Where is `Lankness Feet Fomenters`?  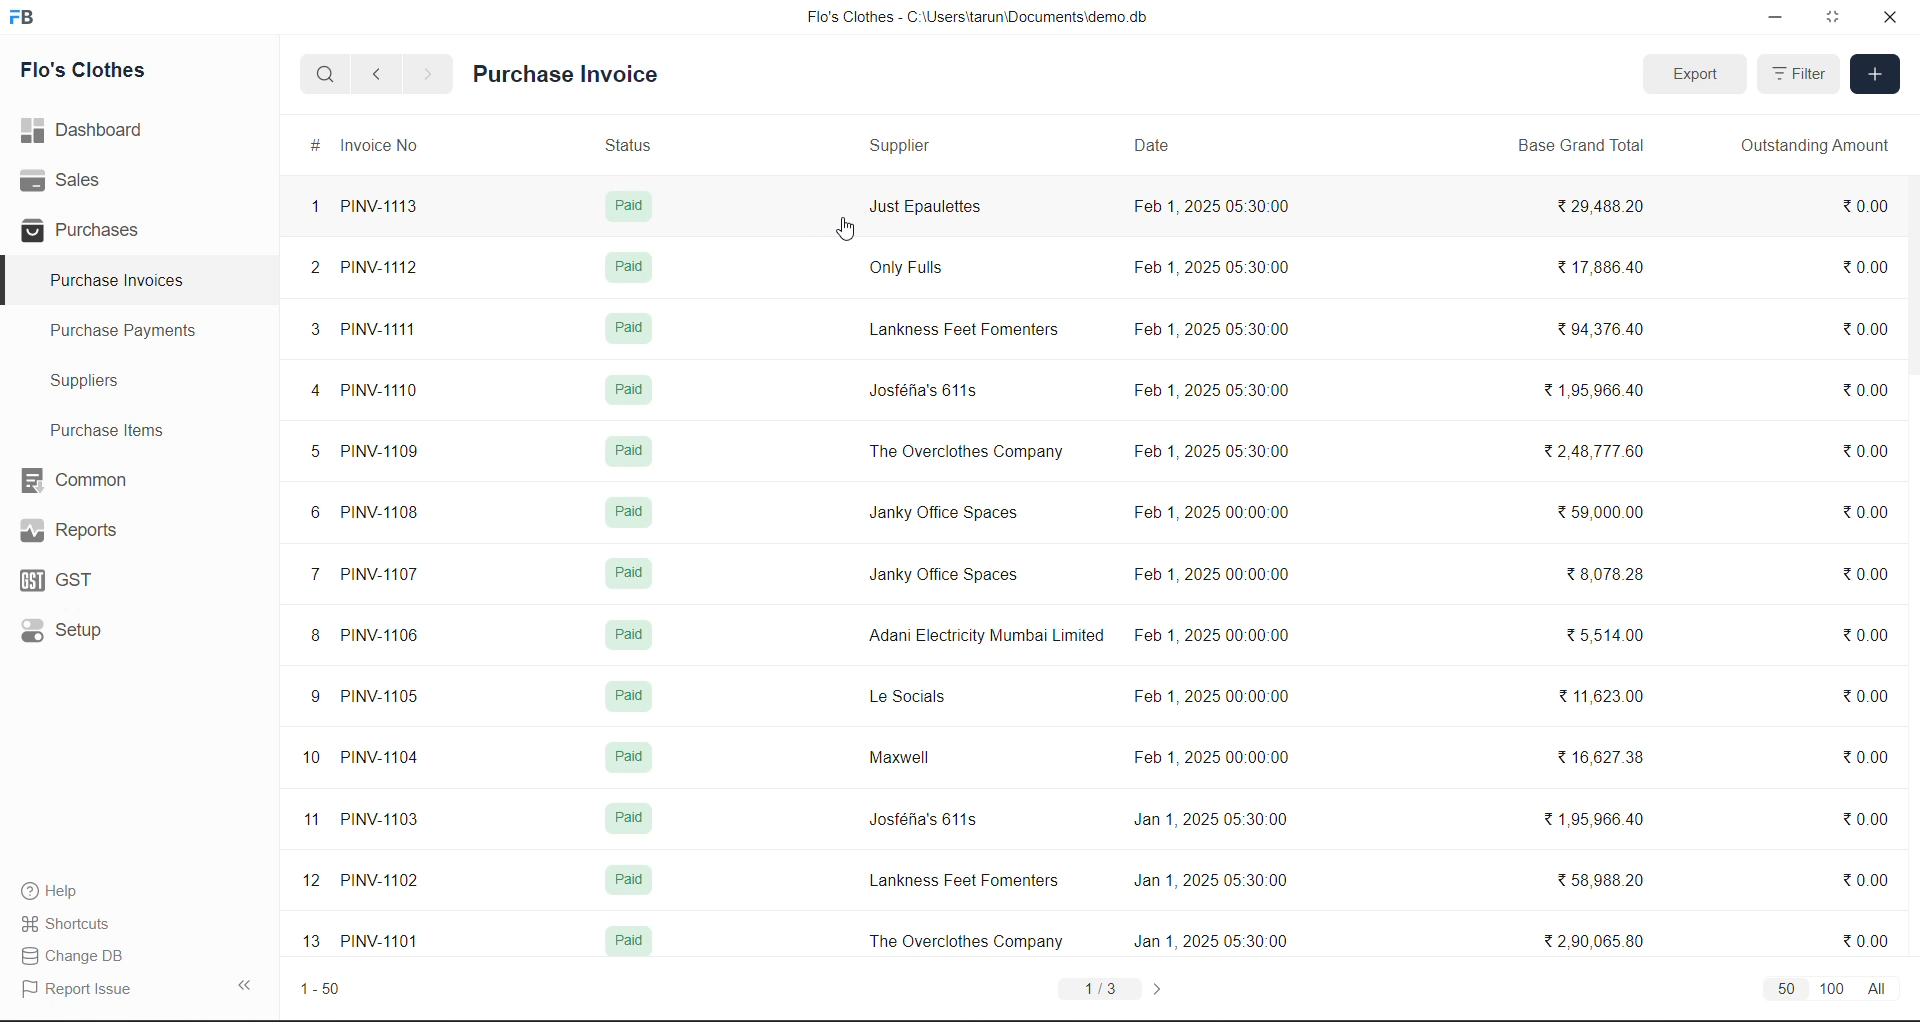 Lankness Feet Fomenters is located at coordinates (966, 884).